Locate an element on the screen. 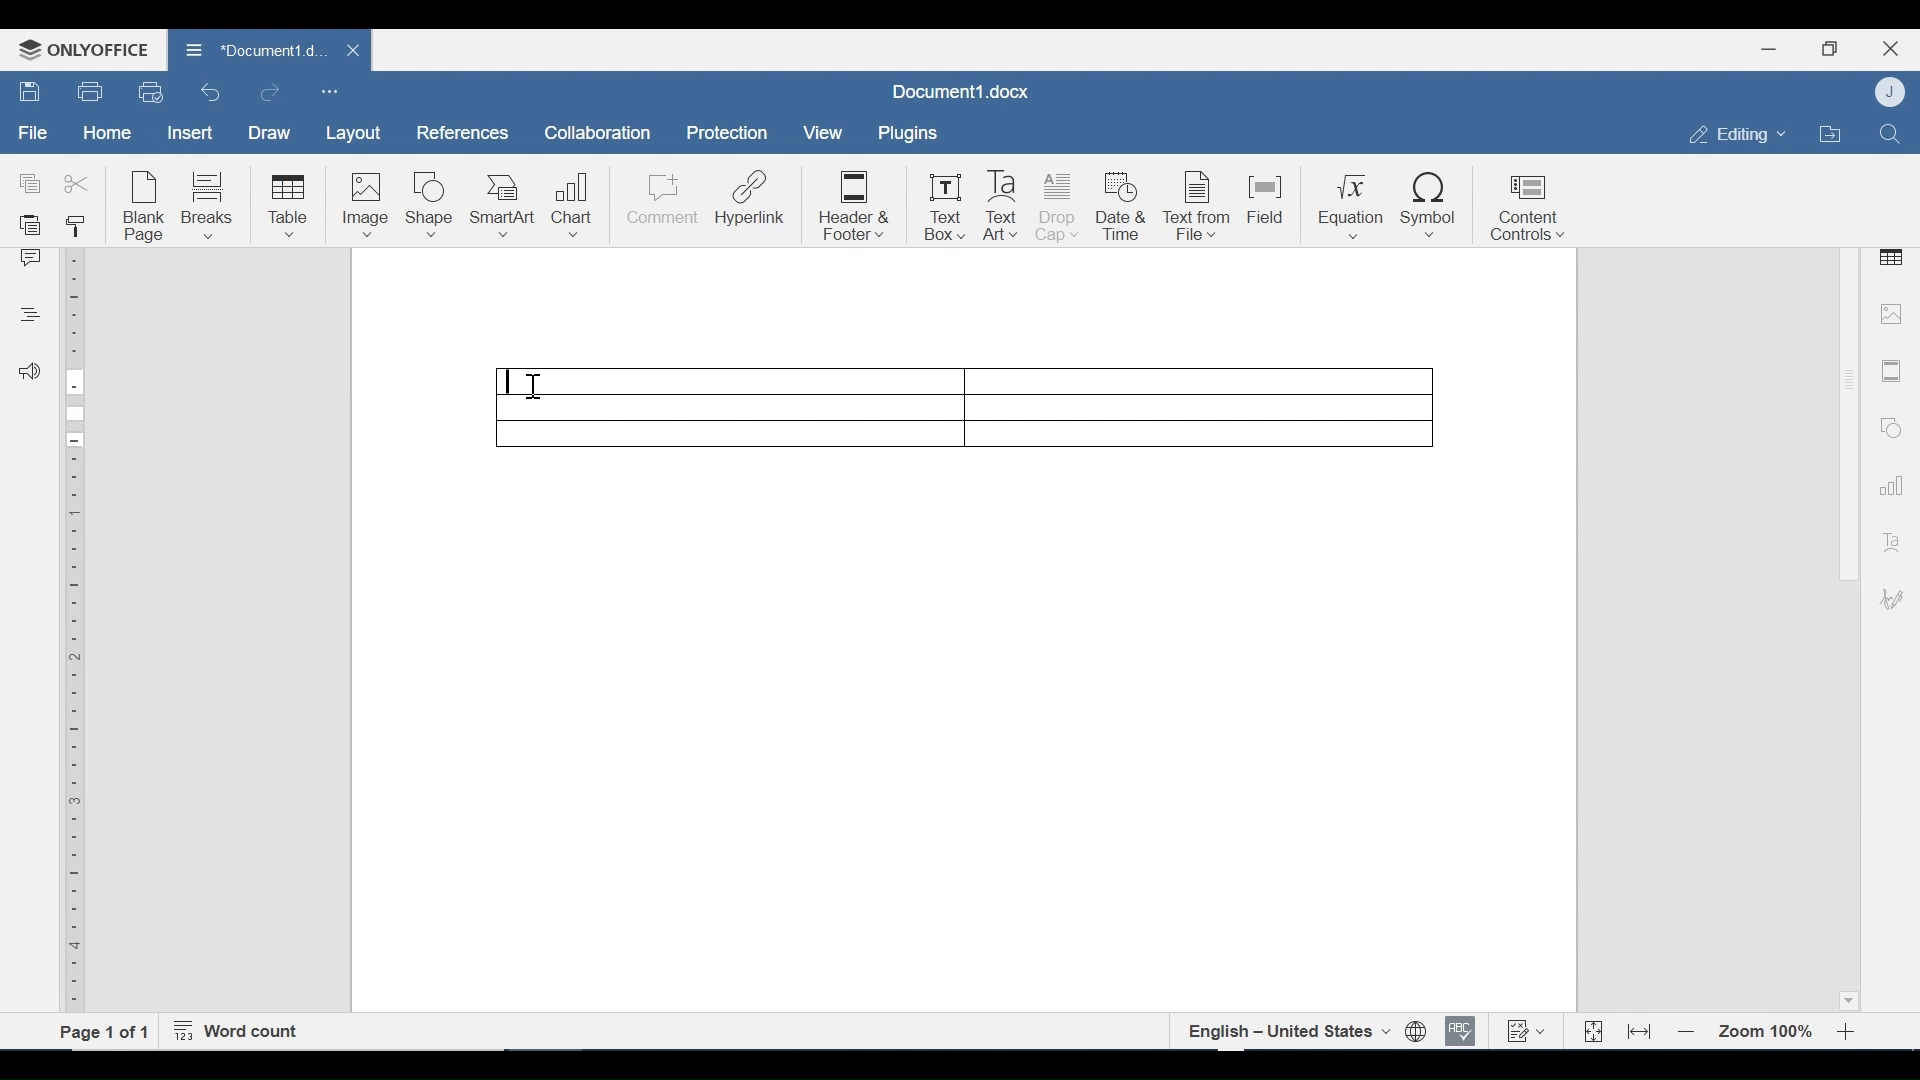 Image resolution: width=1920 pixels, height=1080 pixels. Feedback and Support is located at coordinates (29, 373).